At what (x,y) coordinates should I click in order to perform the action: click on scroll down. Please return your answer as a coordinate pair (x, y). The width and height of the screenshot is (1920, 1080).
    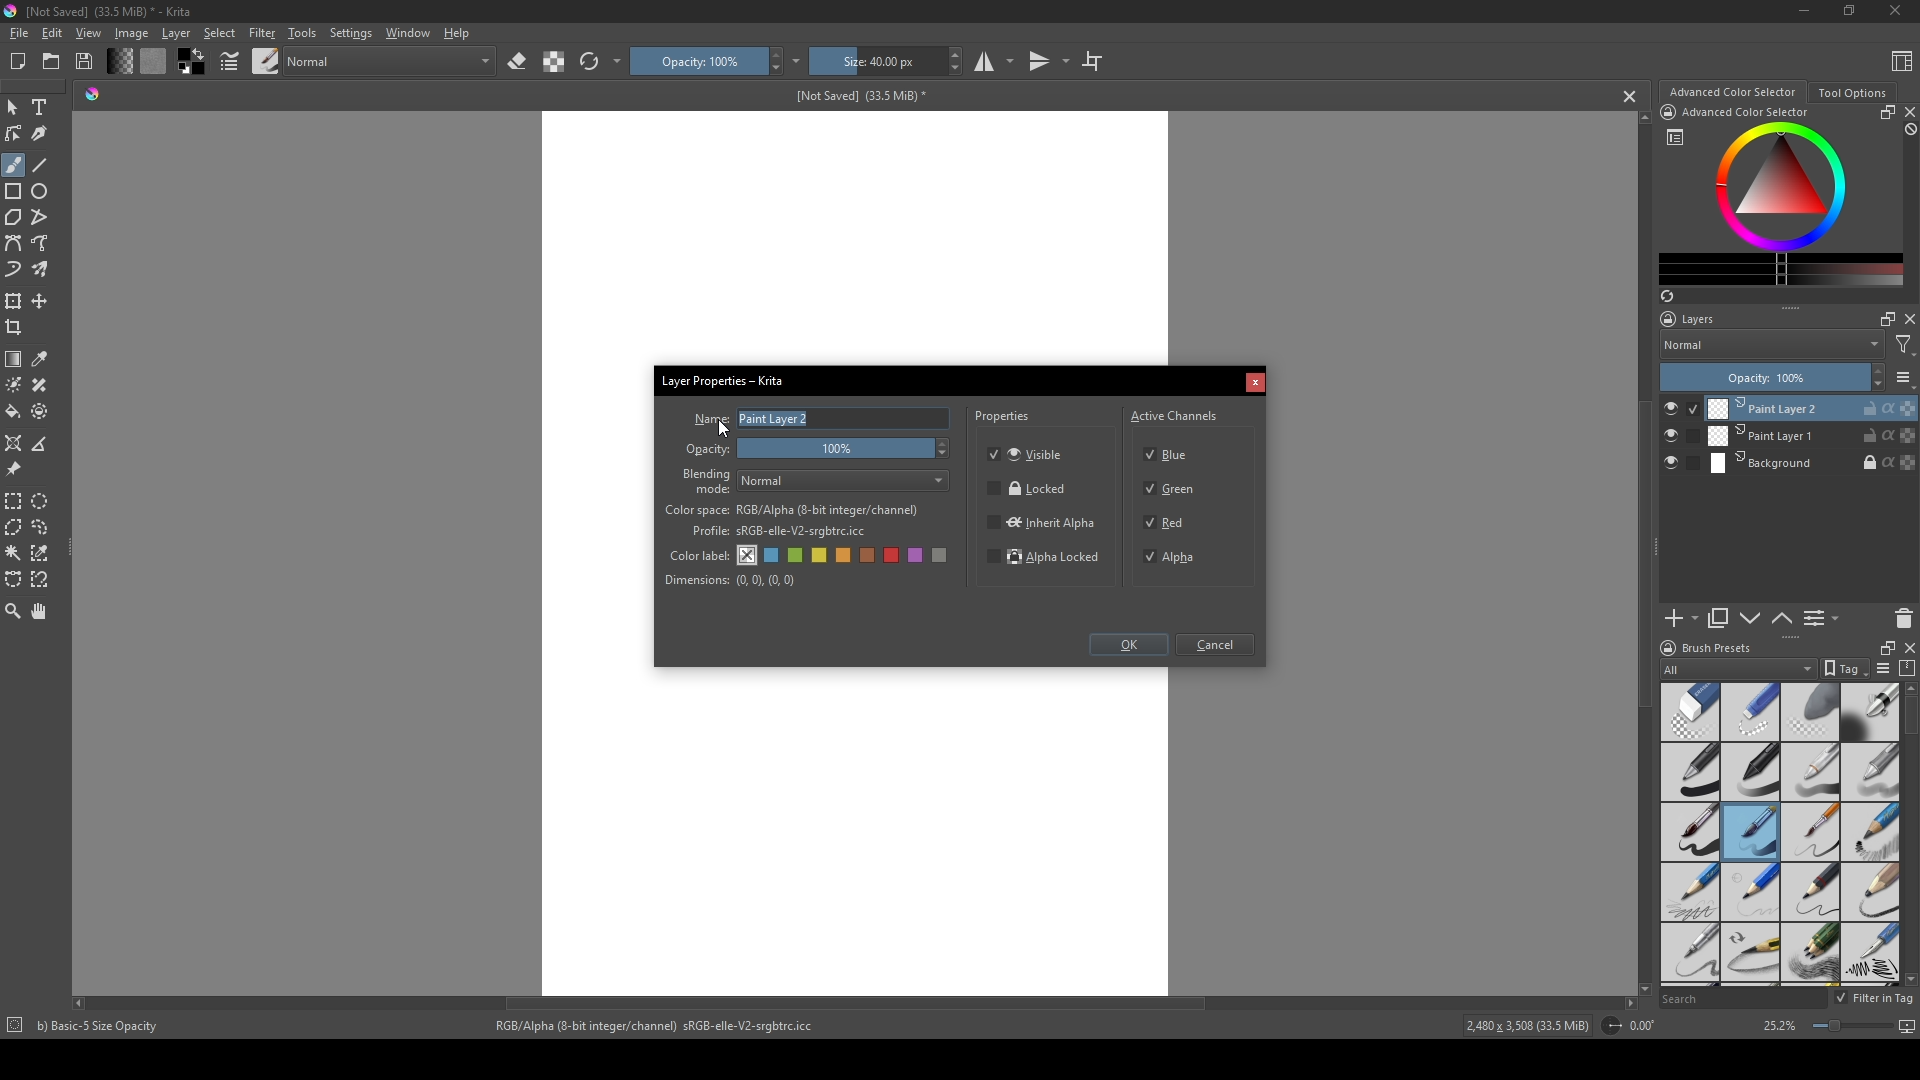
    Looking at the image, I should click on (1641, 986).